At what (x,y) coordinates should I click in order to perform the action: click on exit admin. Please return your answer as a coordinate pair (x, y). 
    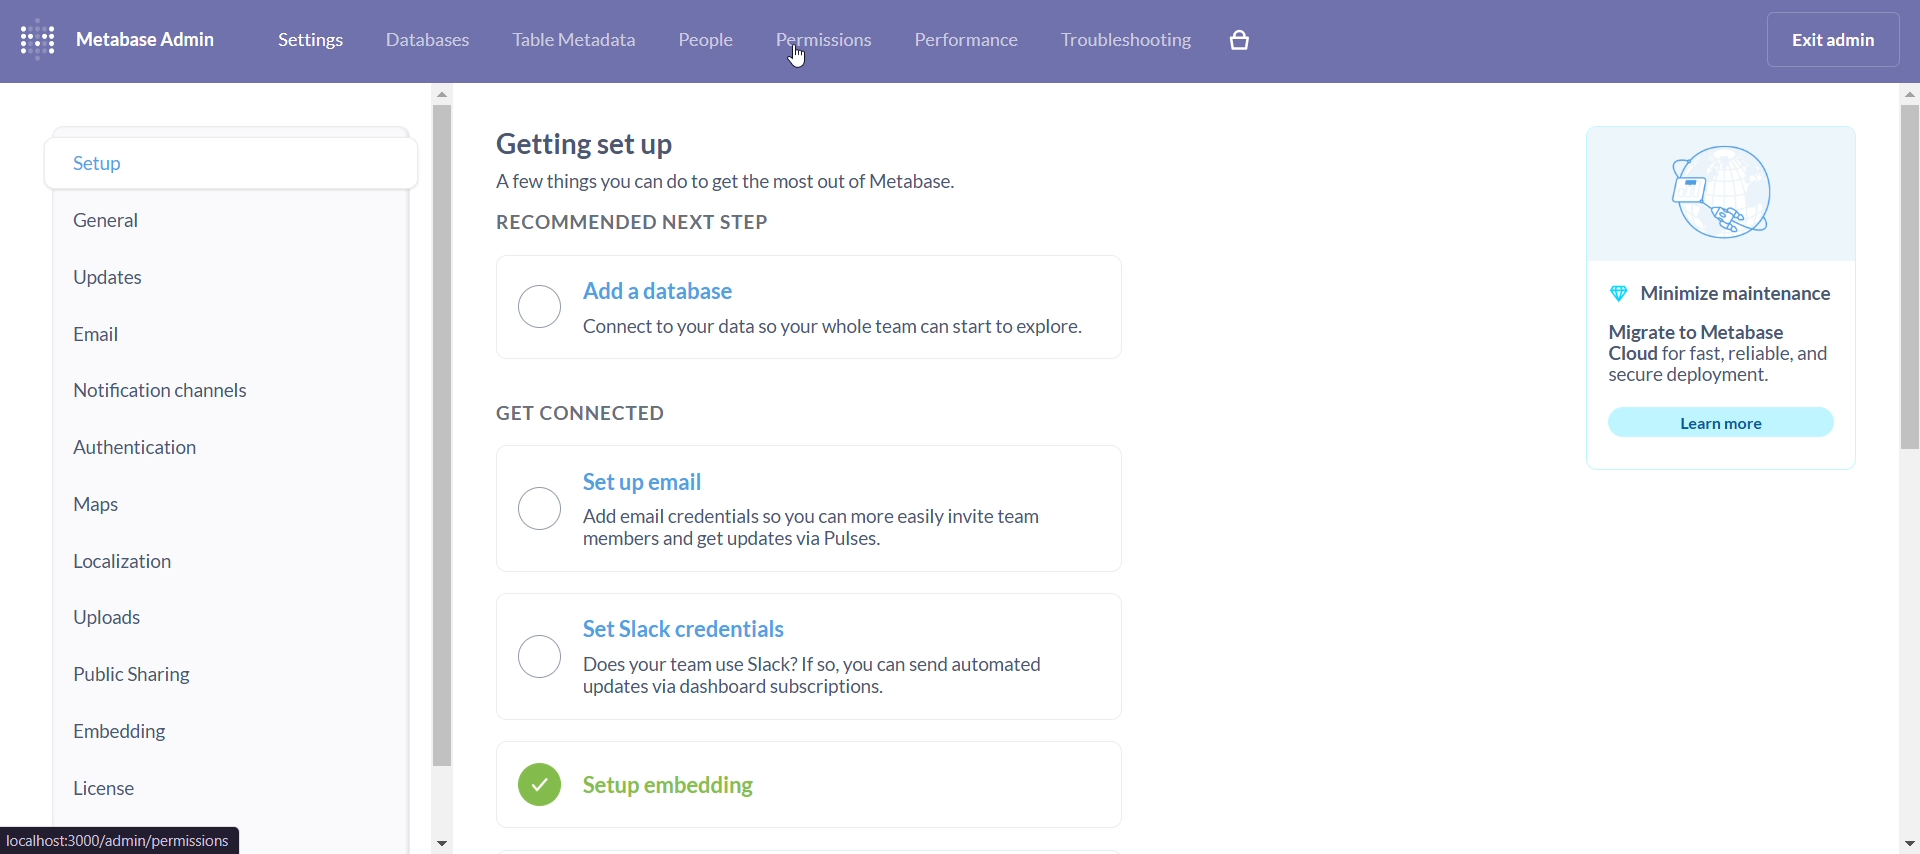
    Looking at the image, I should click on (1833, 37).